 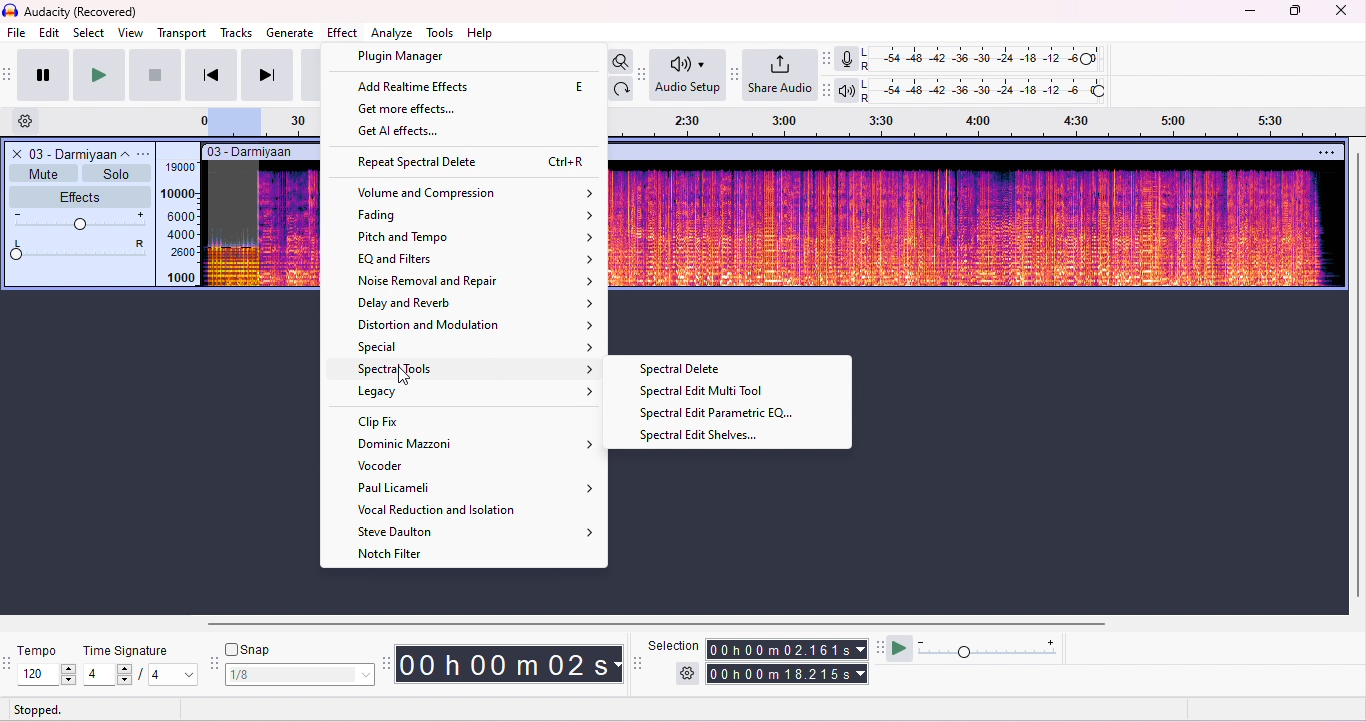 What do you see at coordinates (989, 125) in the screenshot?
I see `timeline` at bounding box center [989, 125].